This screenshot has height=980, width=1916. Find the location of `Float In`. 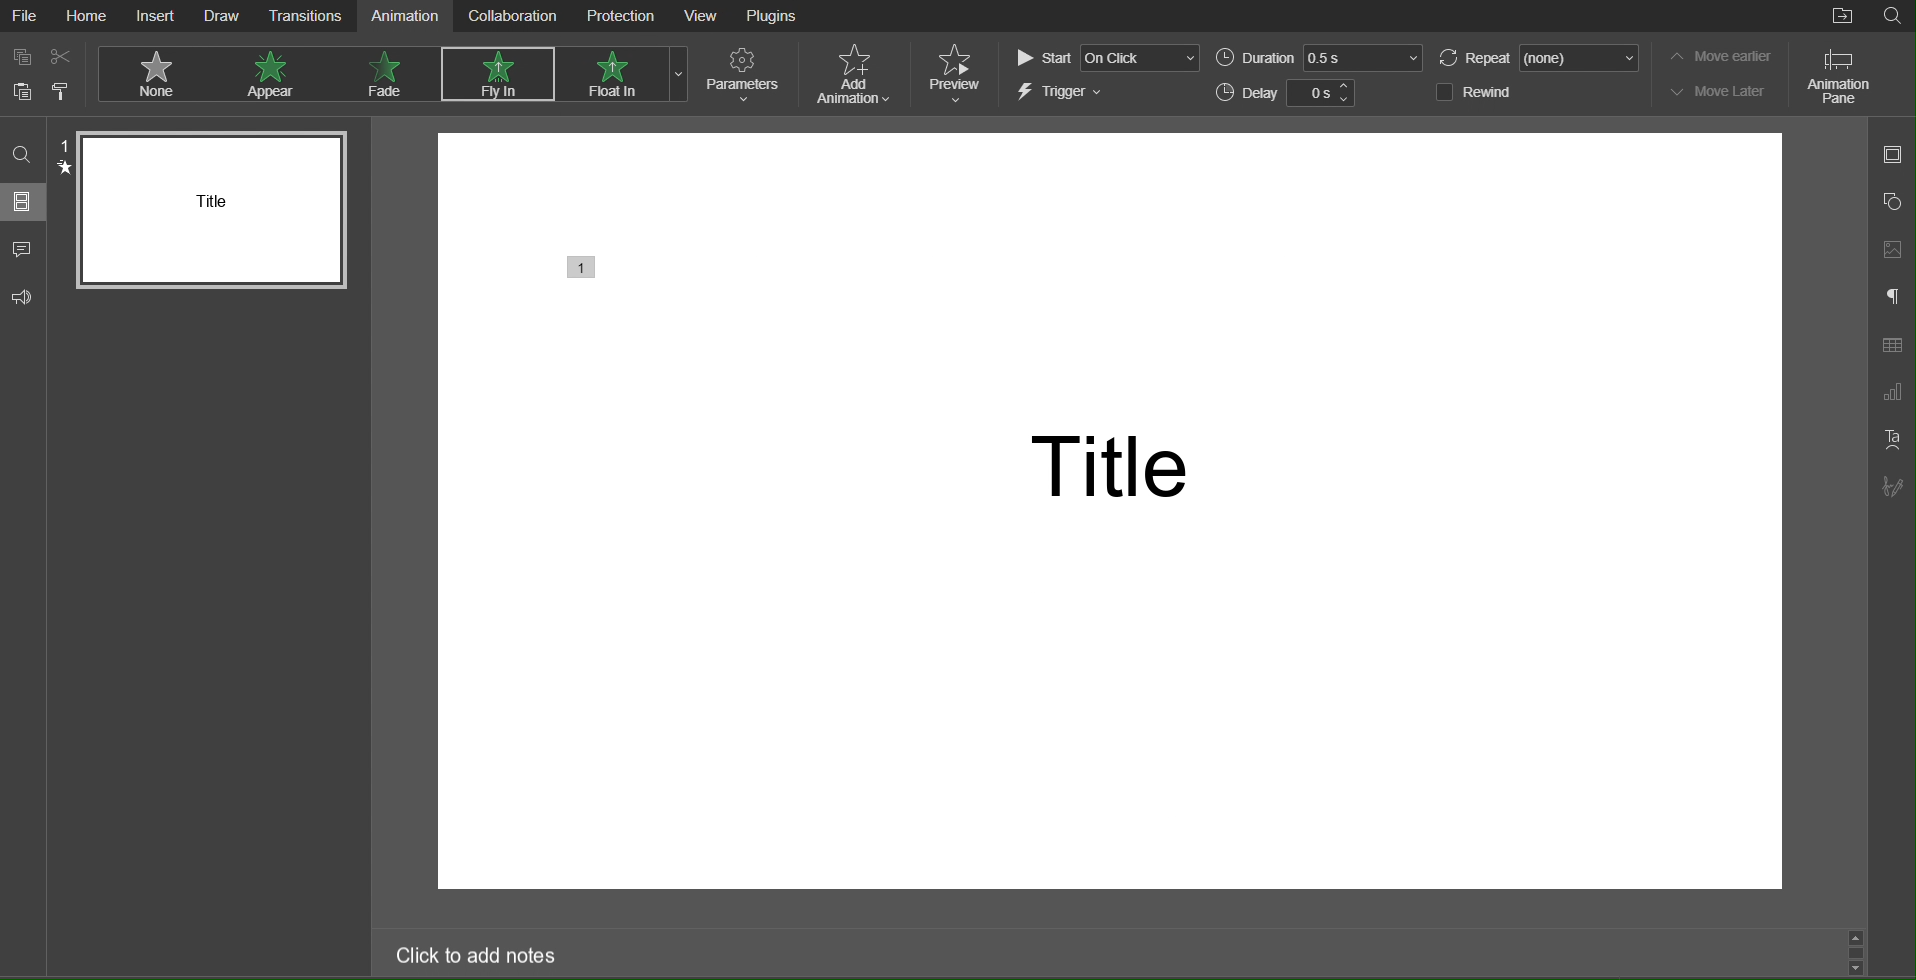

Float In is located at coordinates (610, 74).